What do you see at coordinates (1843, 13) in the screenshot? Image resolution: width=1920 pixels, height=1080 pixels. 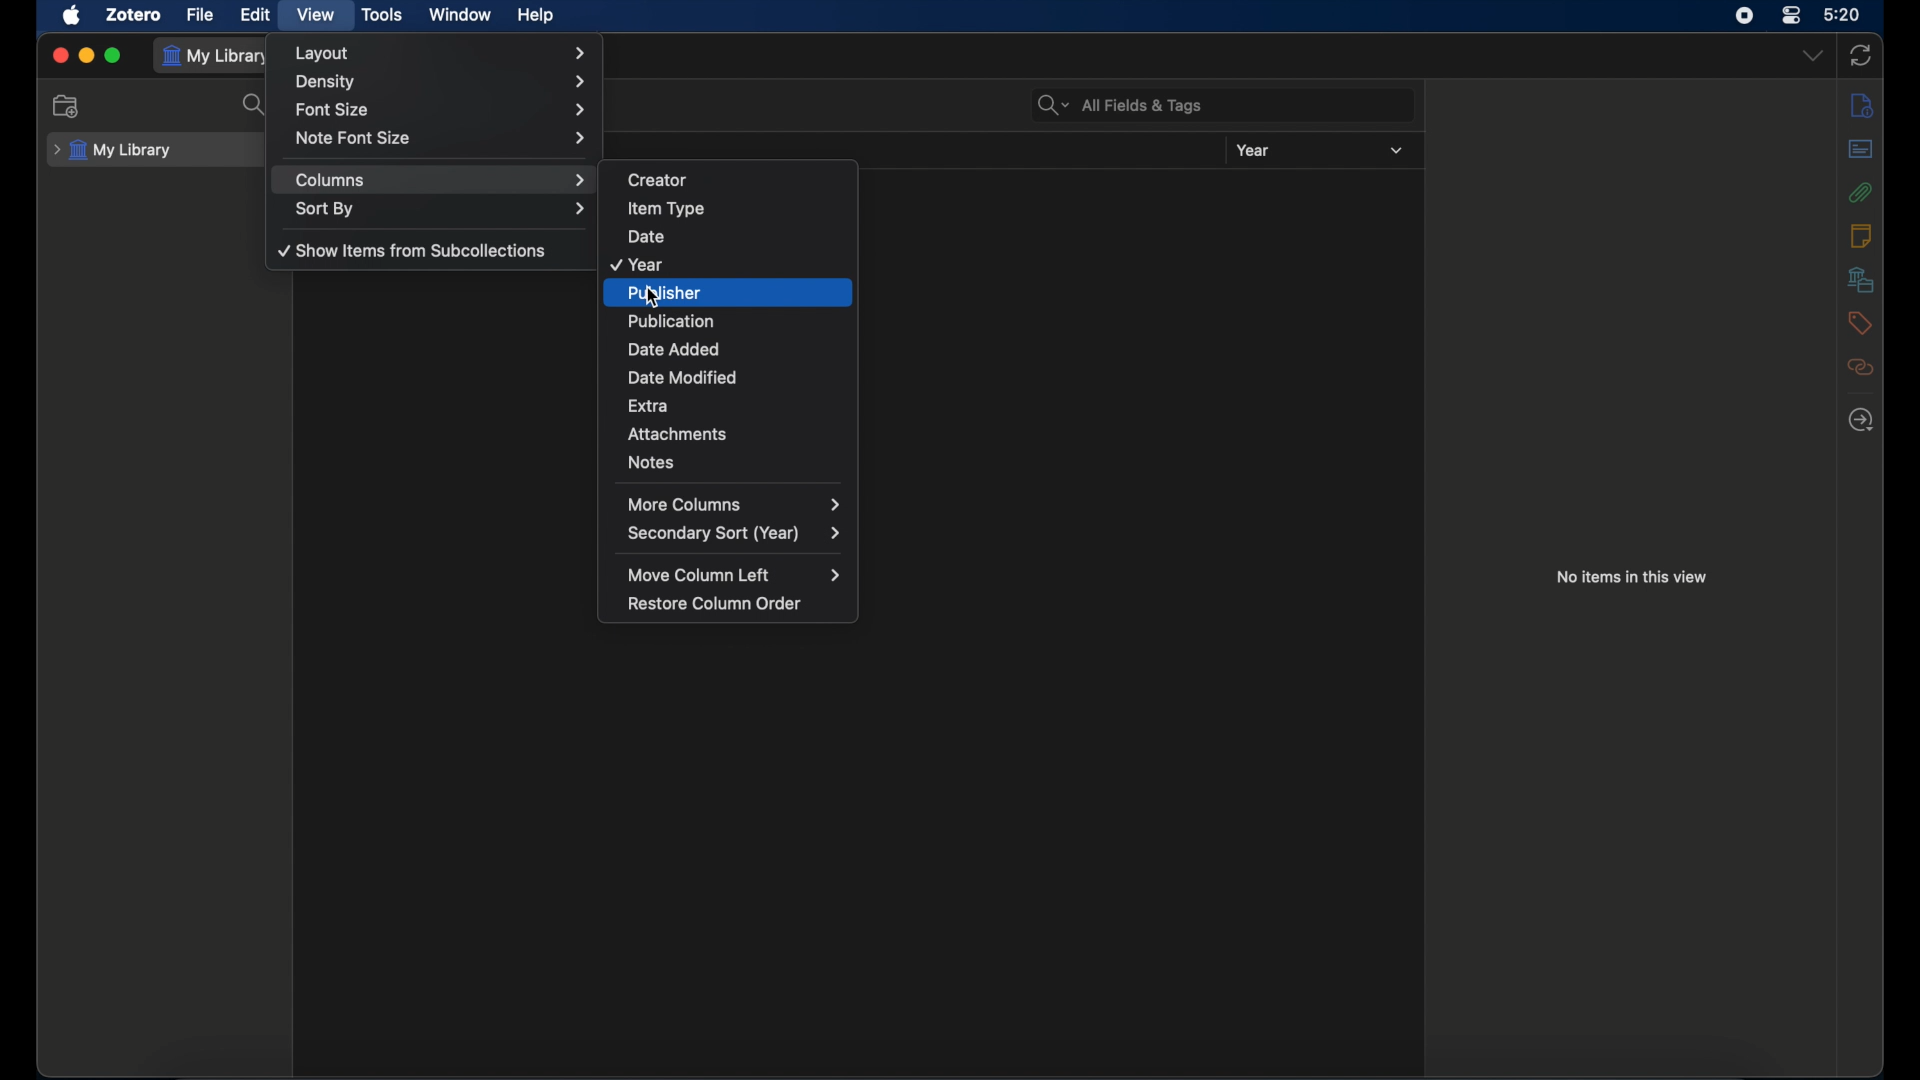 I see `time` at bounding box center [1843, 13].